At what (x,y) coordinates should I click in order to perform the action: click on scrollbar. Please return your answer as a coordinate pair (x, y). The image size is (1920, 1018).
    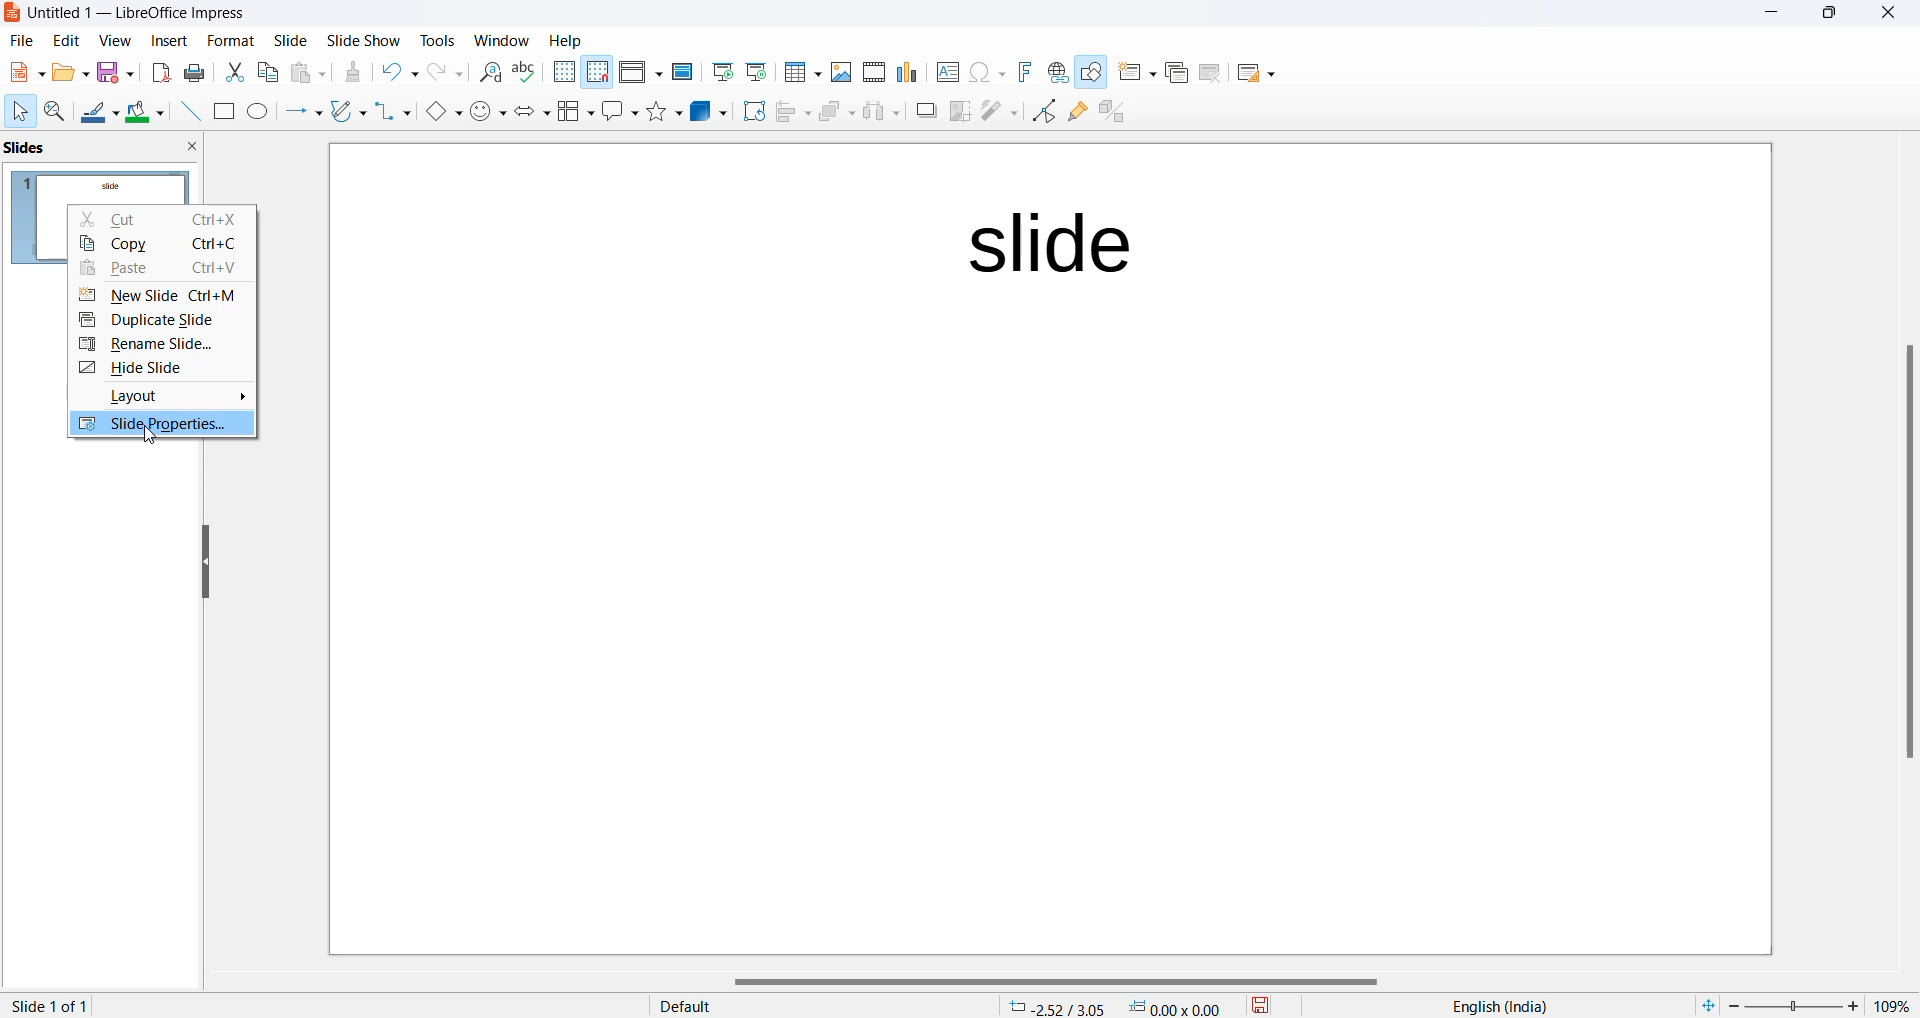
    Looking at the image, I should click on (1907, 550).